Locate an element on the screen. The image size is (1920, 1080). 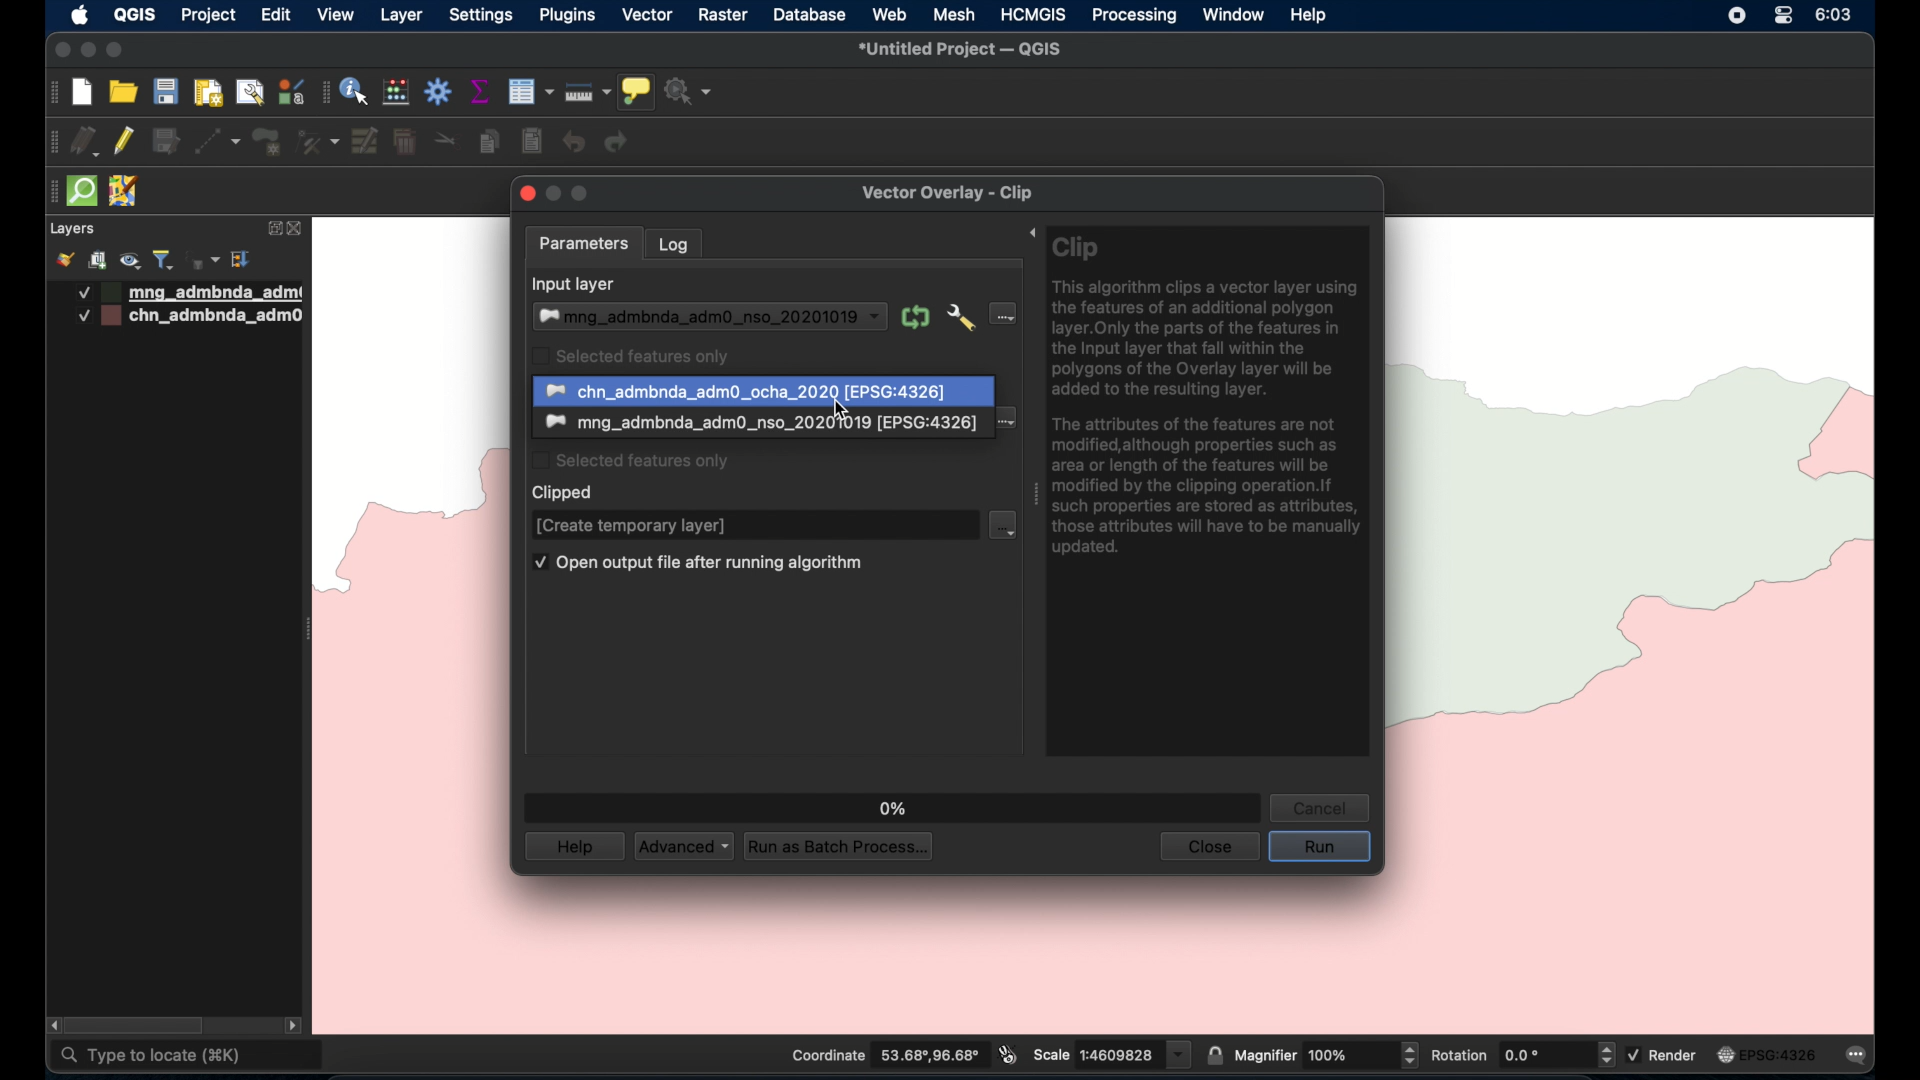
0% is located at coordinates (894, 809).